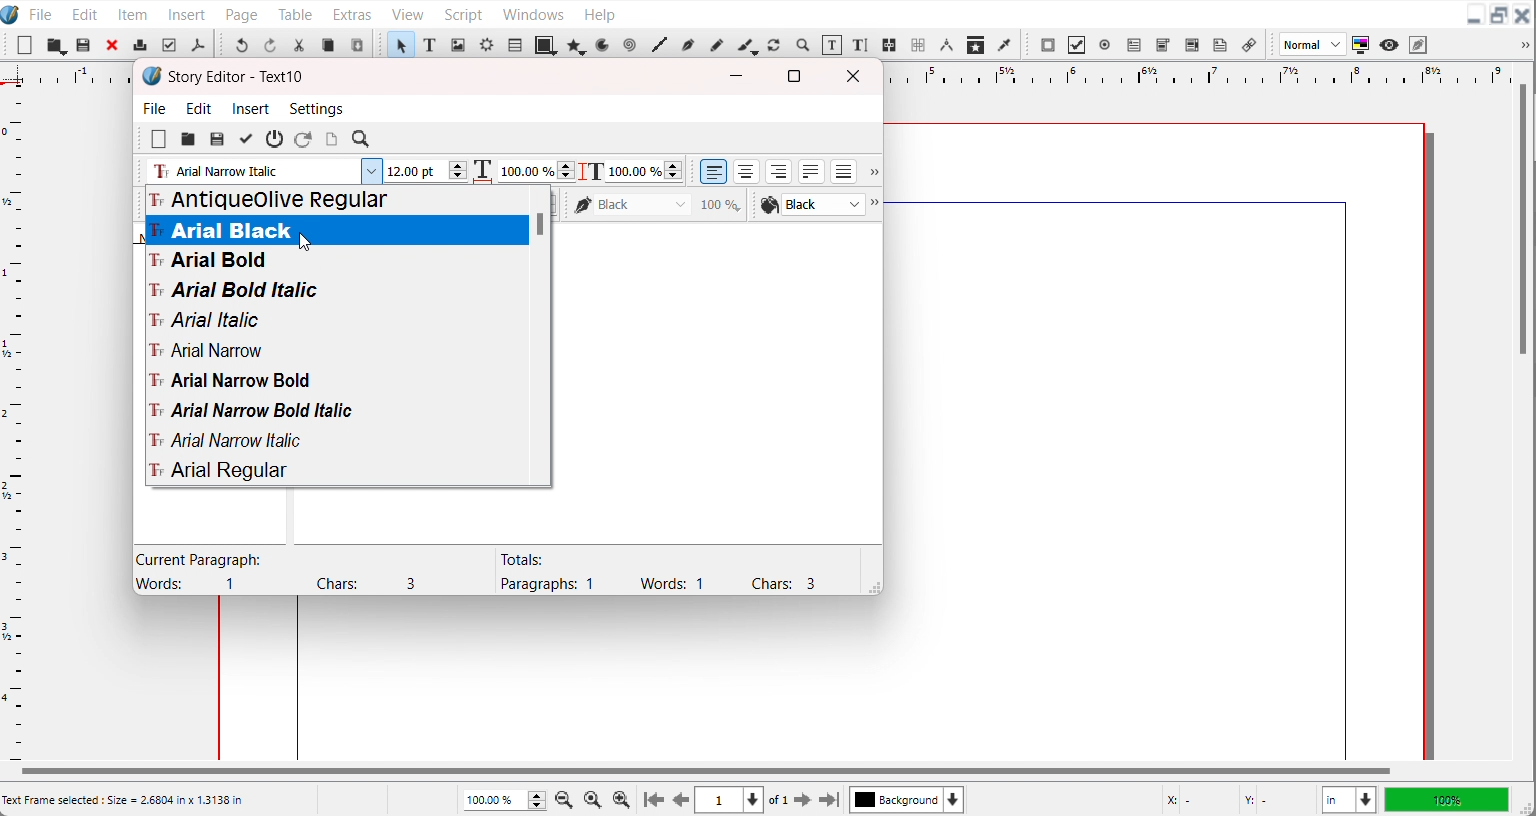 The width and height of the screenshot is (1536, 816). What do you see at coordinates (217, 139) in the screenshot?
I see `Save` at bounding box center [217, 139].